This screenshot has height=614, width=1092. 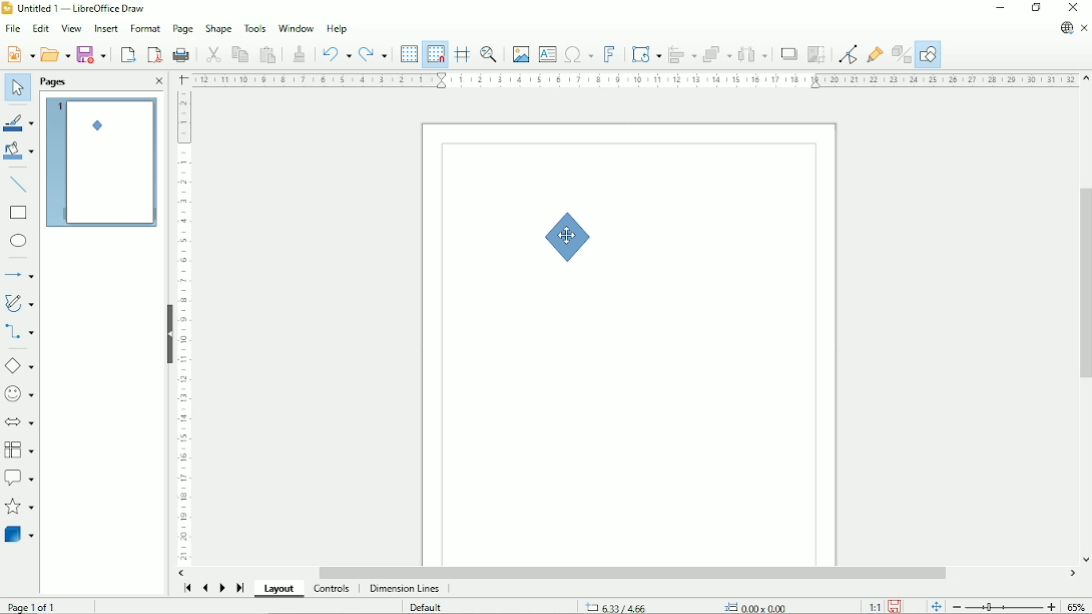 I want to click on Display grid, so click(x=409, y=54).